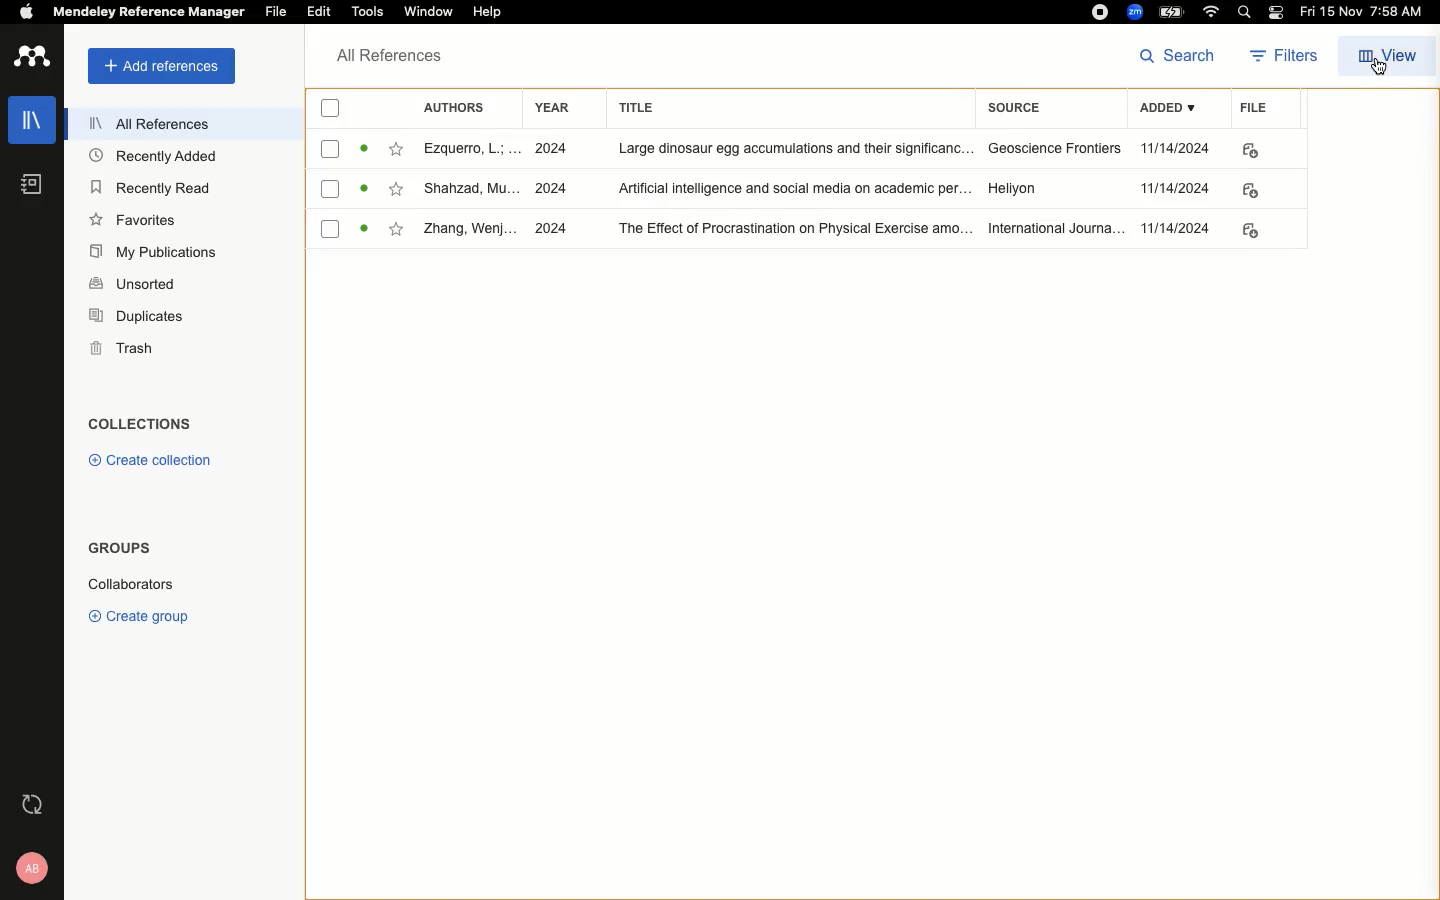 This screenshot has height=900, width=1440. What do you see at coordinates (147, 14) in the screenshot?
I see `Mendeley` at bounding box center [147, 14].